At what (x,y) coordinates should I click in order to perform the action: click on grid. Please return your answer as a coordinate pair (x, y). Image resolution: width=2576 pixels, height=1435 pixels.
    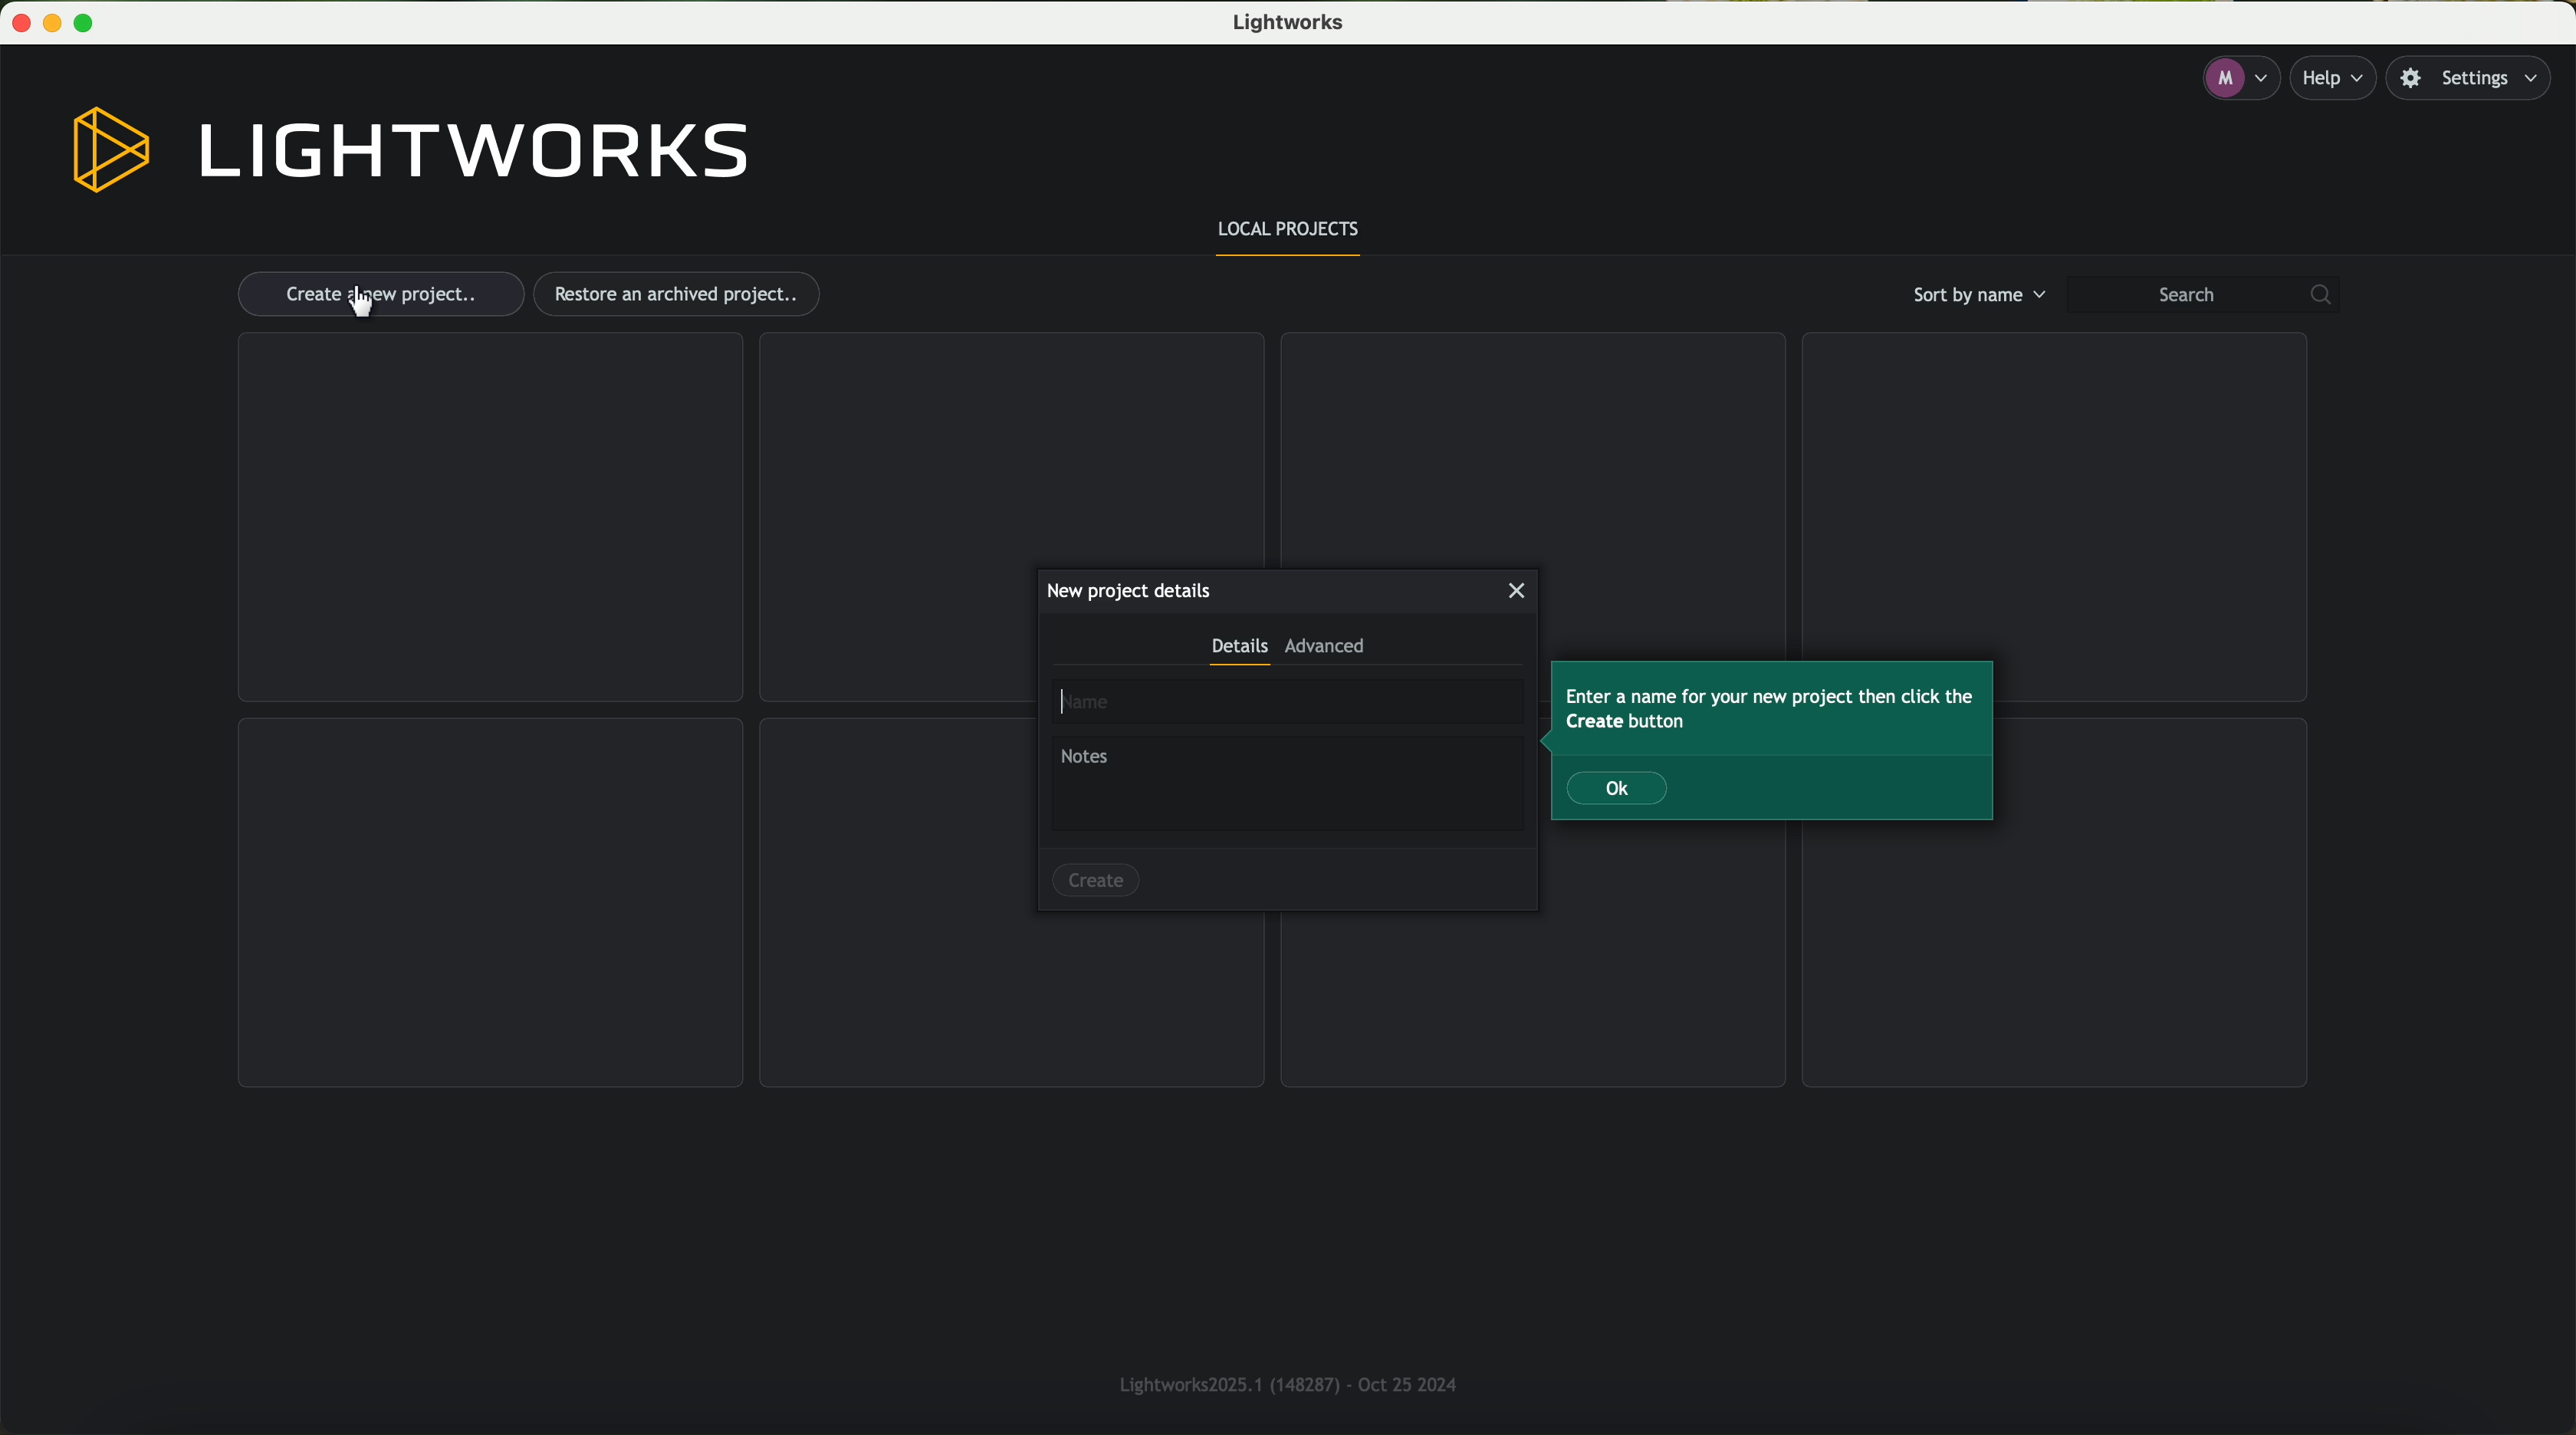
    Looking at the image, I should click on (1008, 446).